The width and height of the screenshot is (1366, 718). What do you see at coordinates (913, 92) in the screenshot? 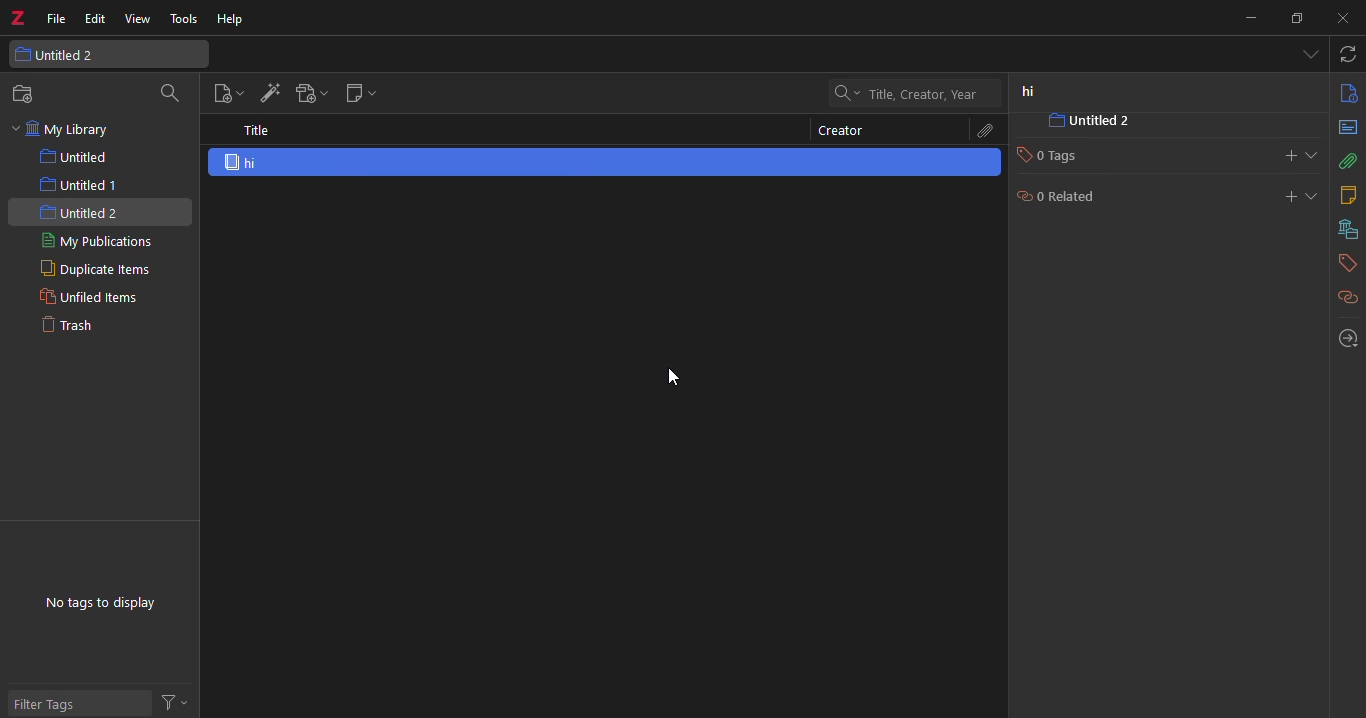
I see `search` at bounding box center [913, 92].